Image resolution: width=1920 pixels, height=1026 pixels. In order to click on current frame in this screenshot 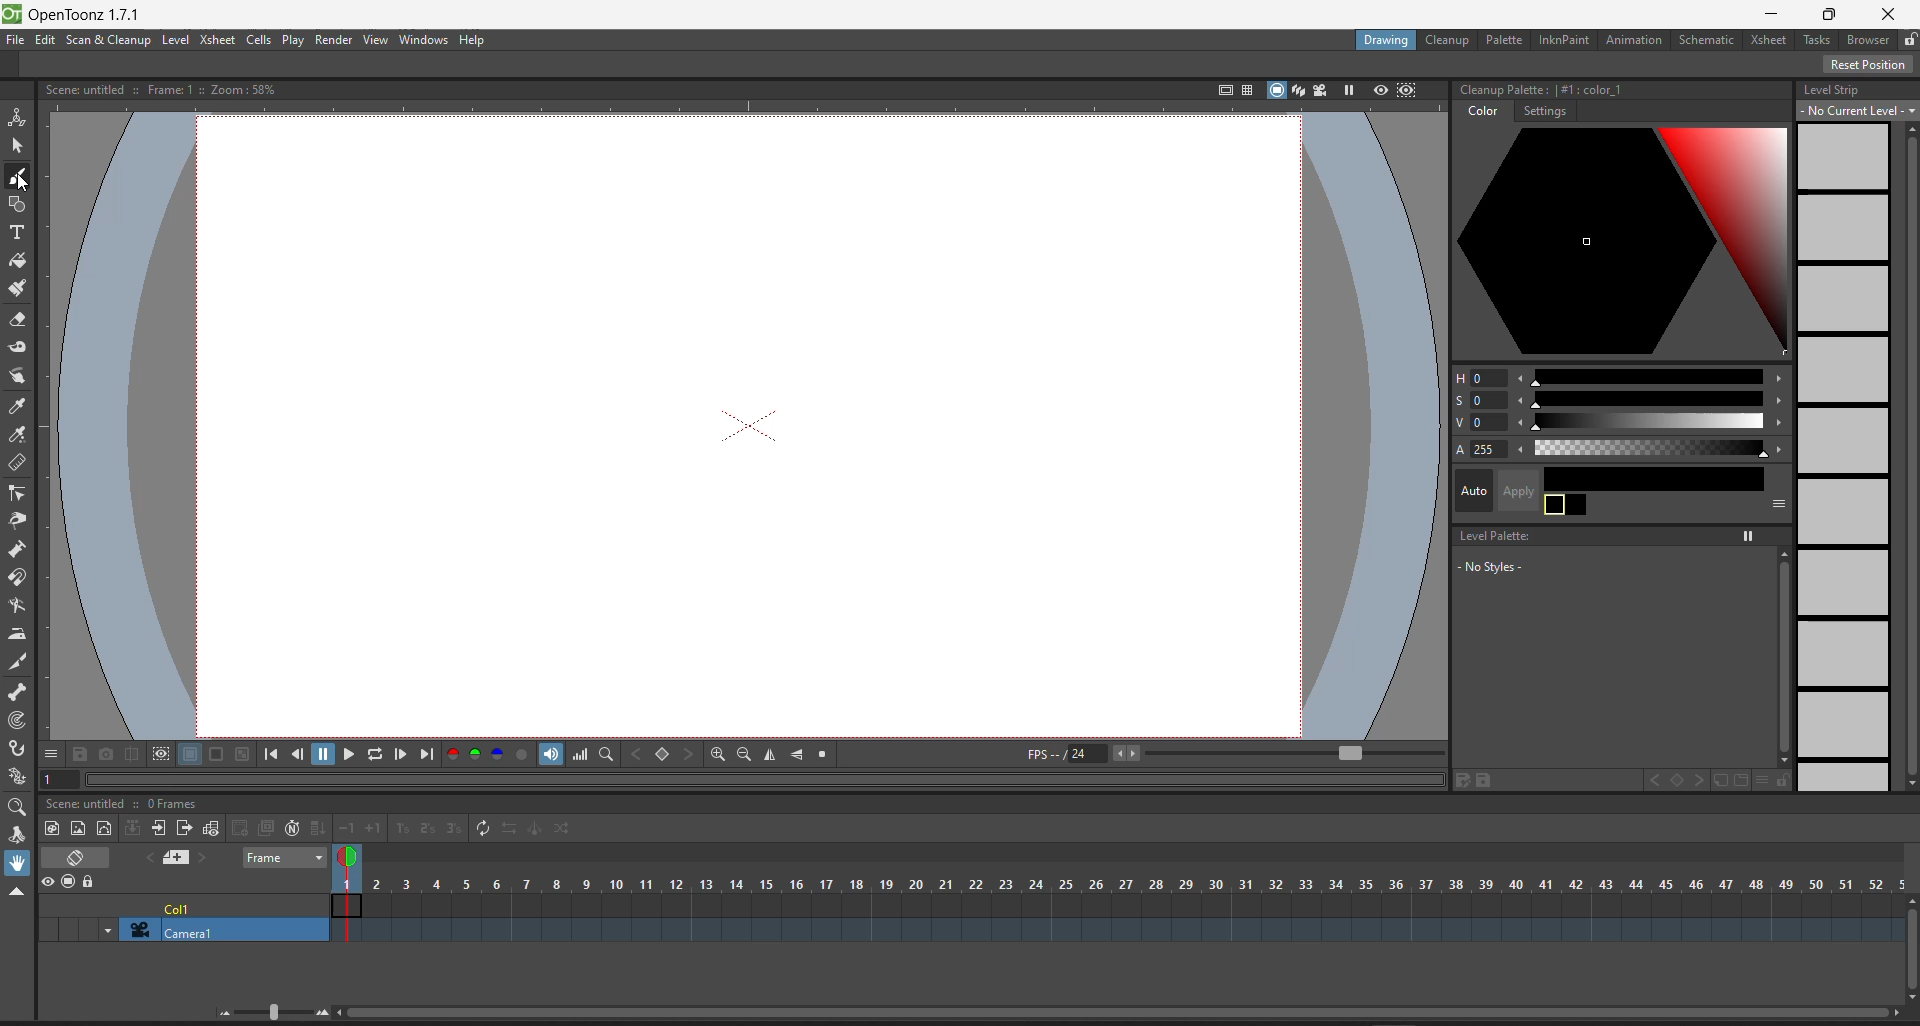, I will do `click(351, 890)`.